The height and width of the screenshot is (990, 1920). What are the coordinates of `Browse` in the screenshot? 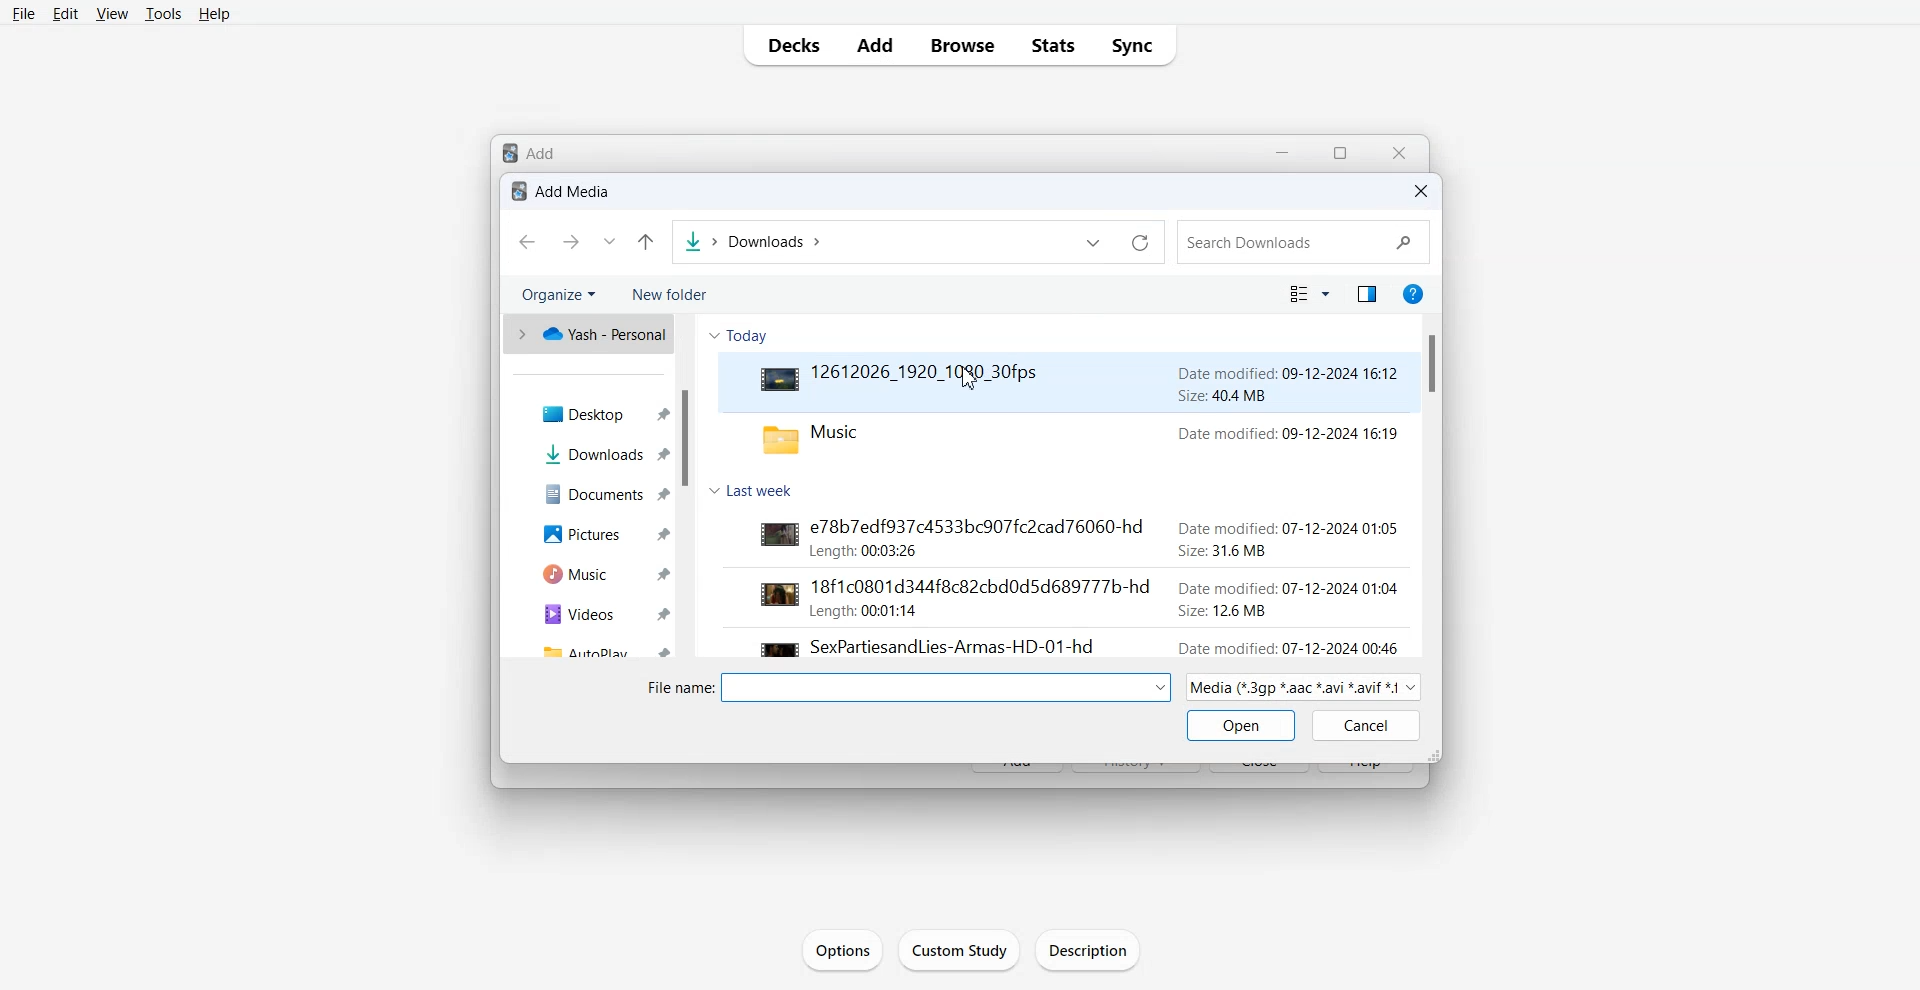 It's located at (964, 45).